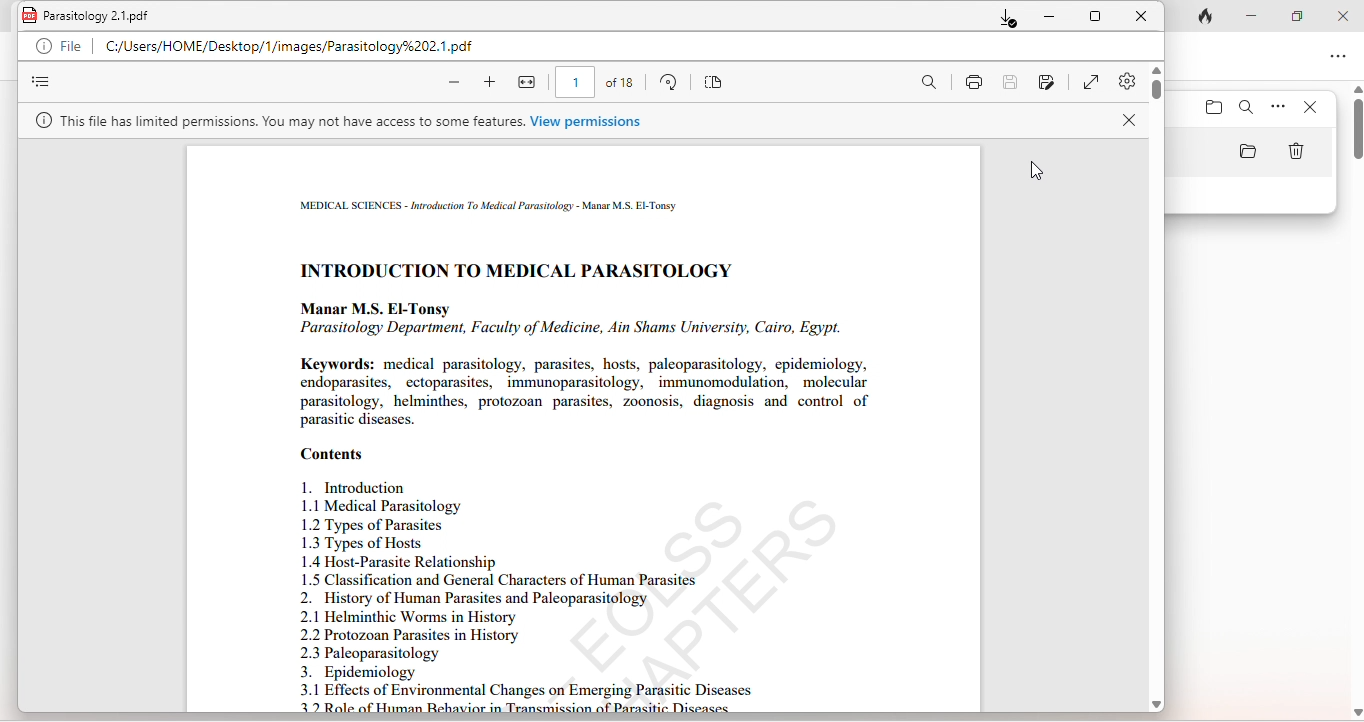 The width and height of the screenshot is (1364, 722). I want to click on organize page, so click(717, 84).